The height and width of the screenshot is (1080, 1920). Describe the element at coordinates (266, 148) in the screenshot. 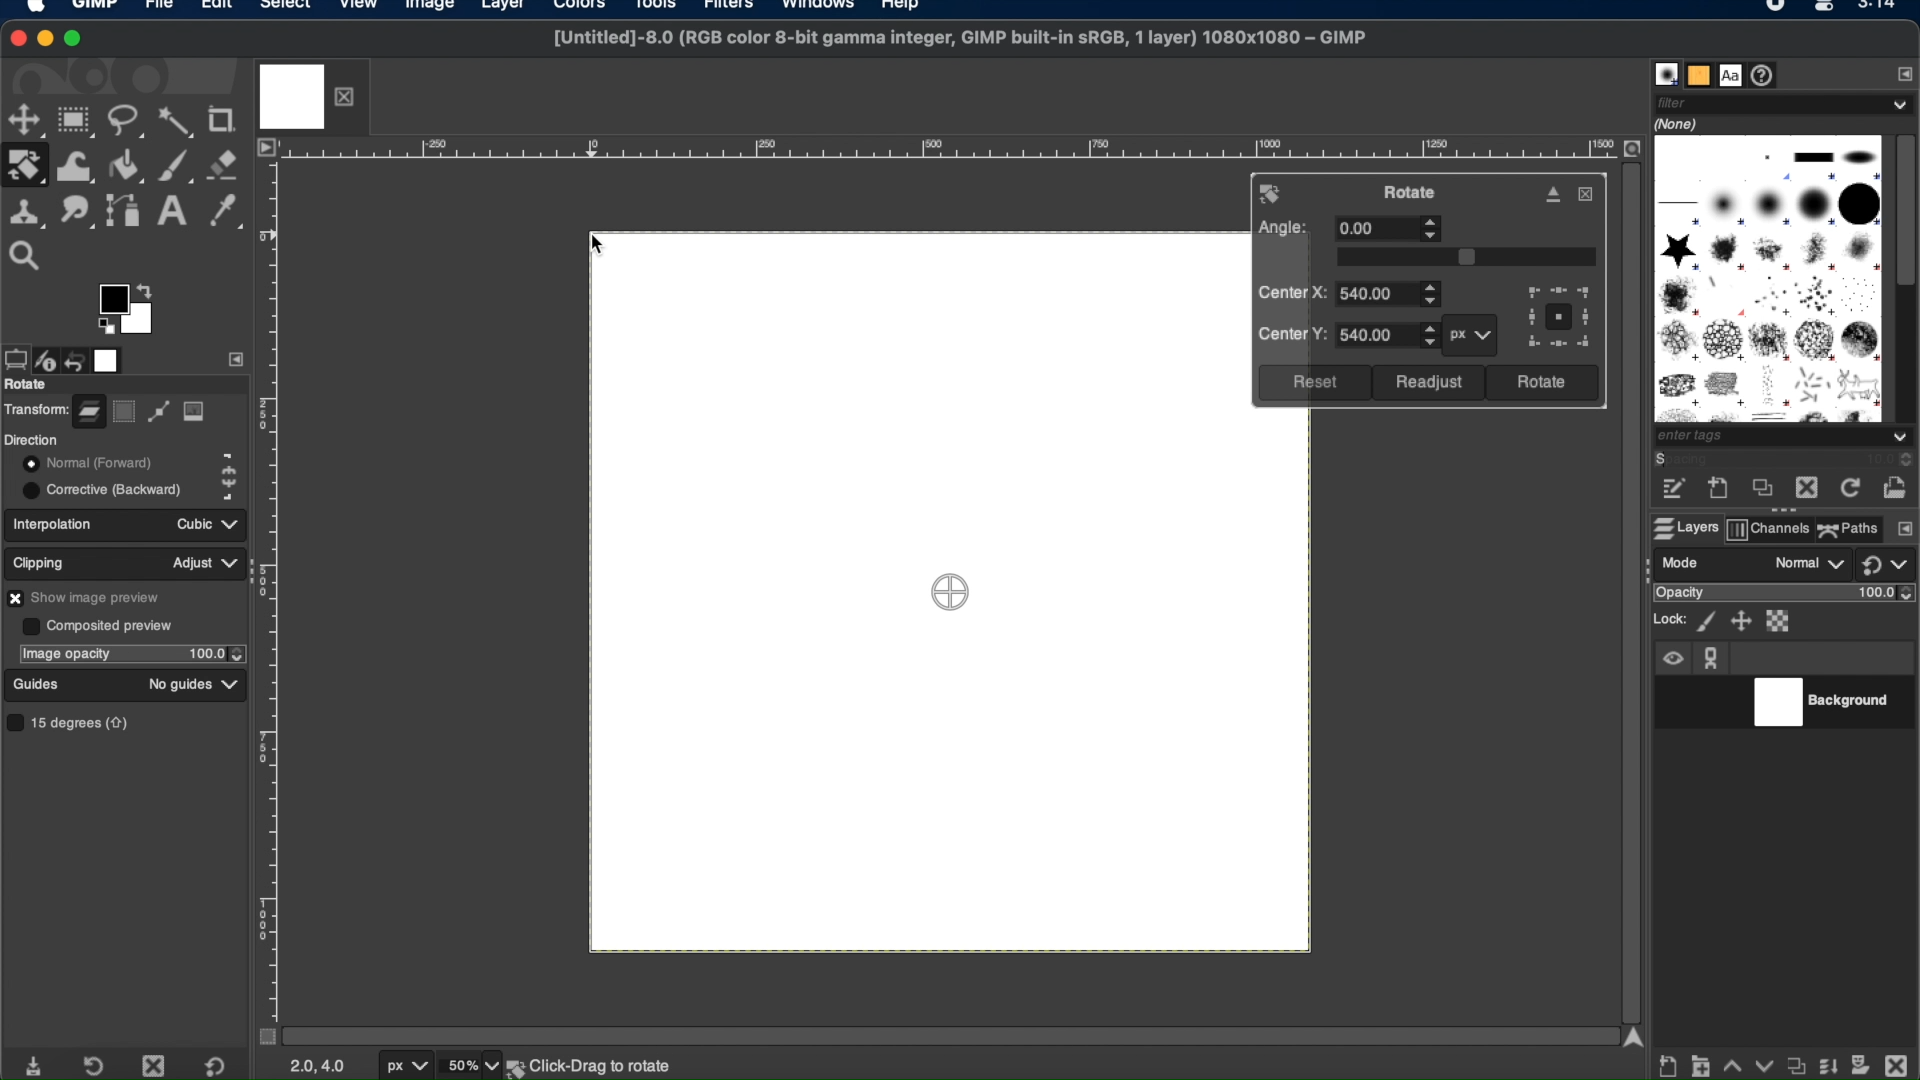

I see `access image menu` at that location.